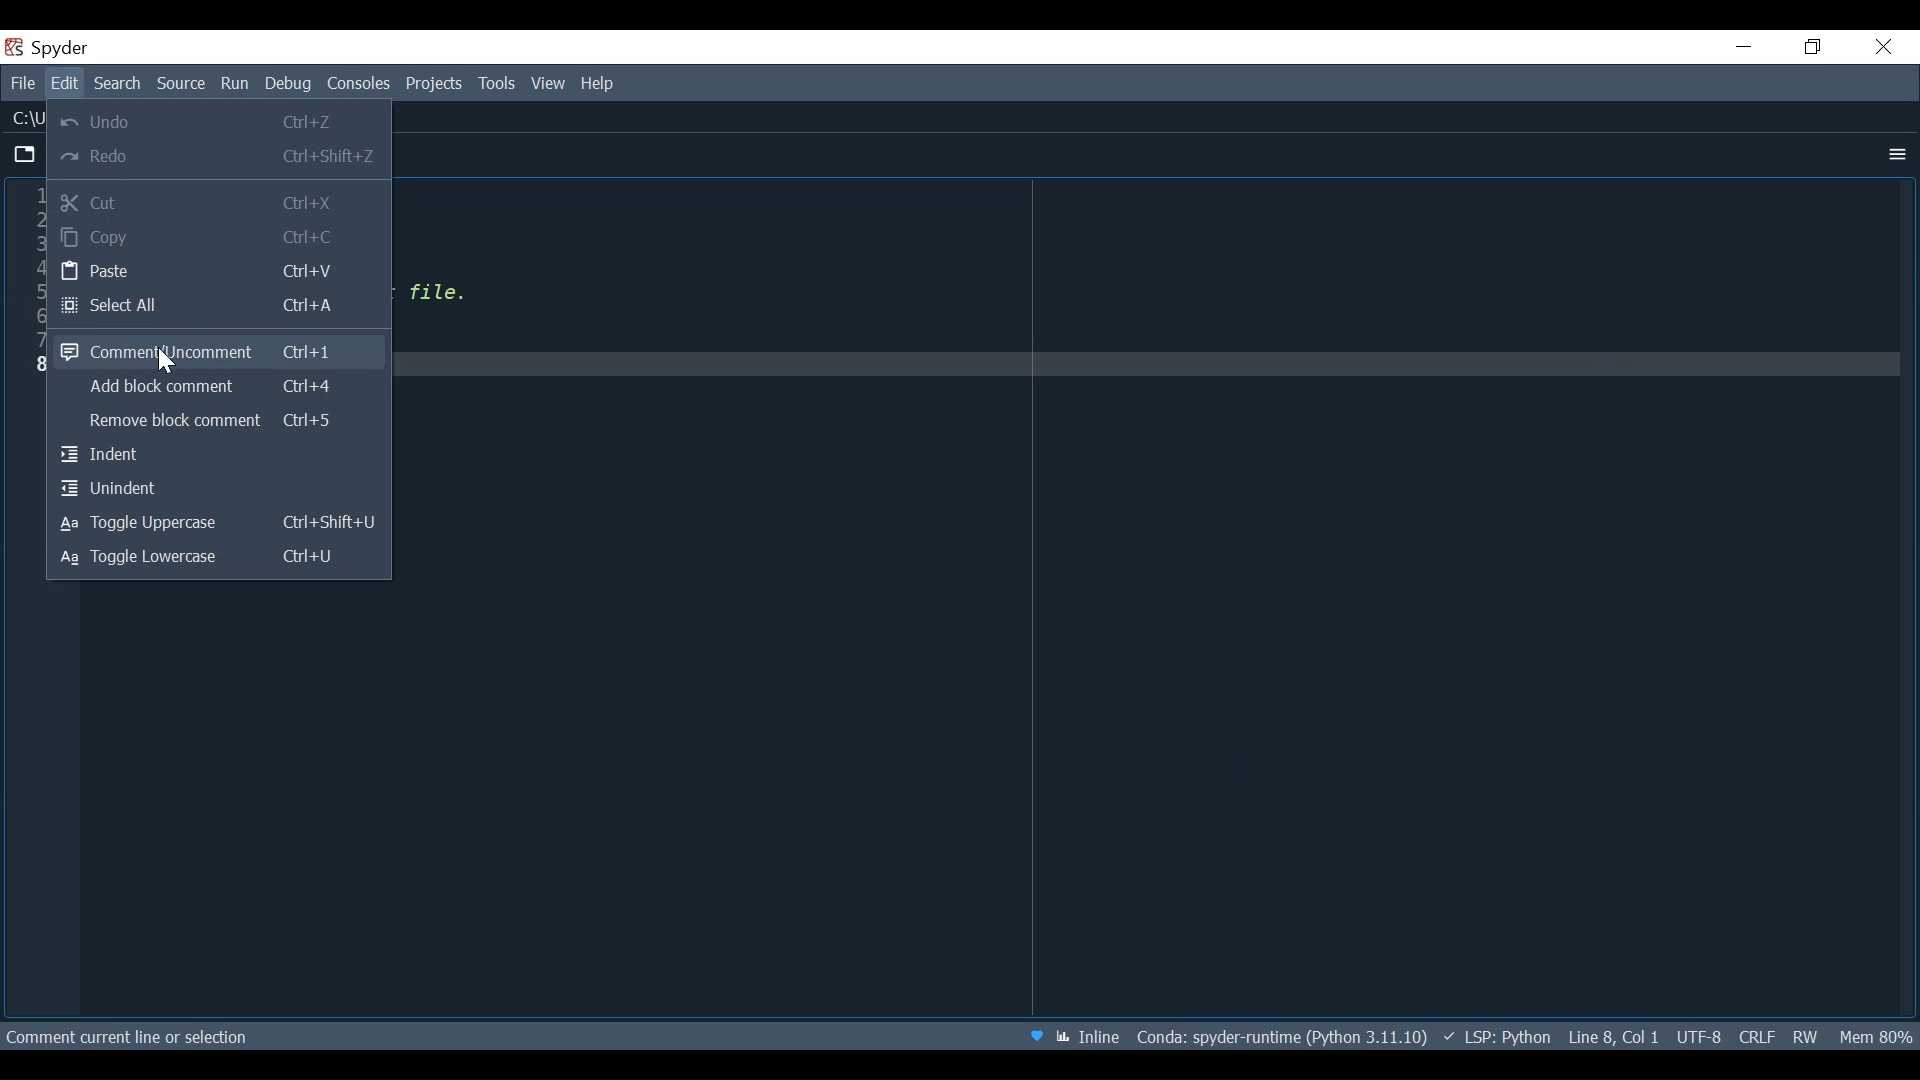  What do you see at coordinates (358, 86) in the screenshot?
I see `Console` at bounding box center [358, 86].